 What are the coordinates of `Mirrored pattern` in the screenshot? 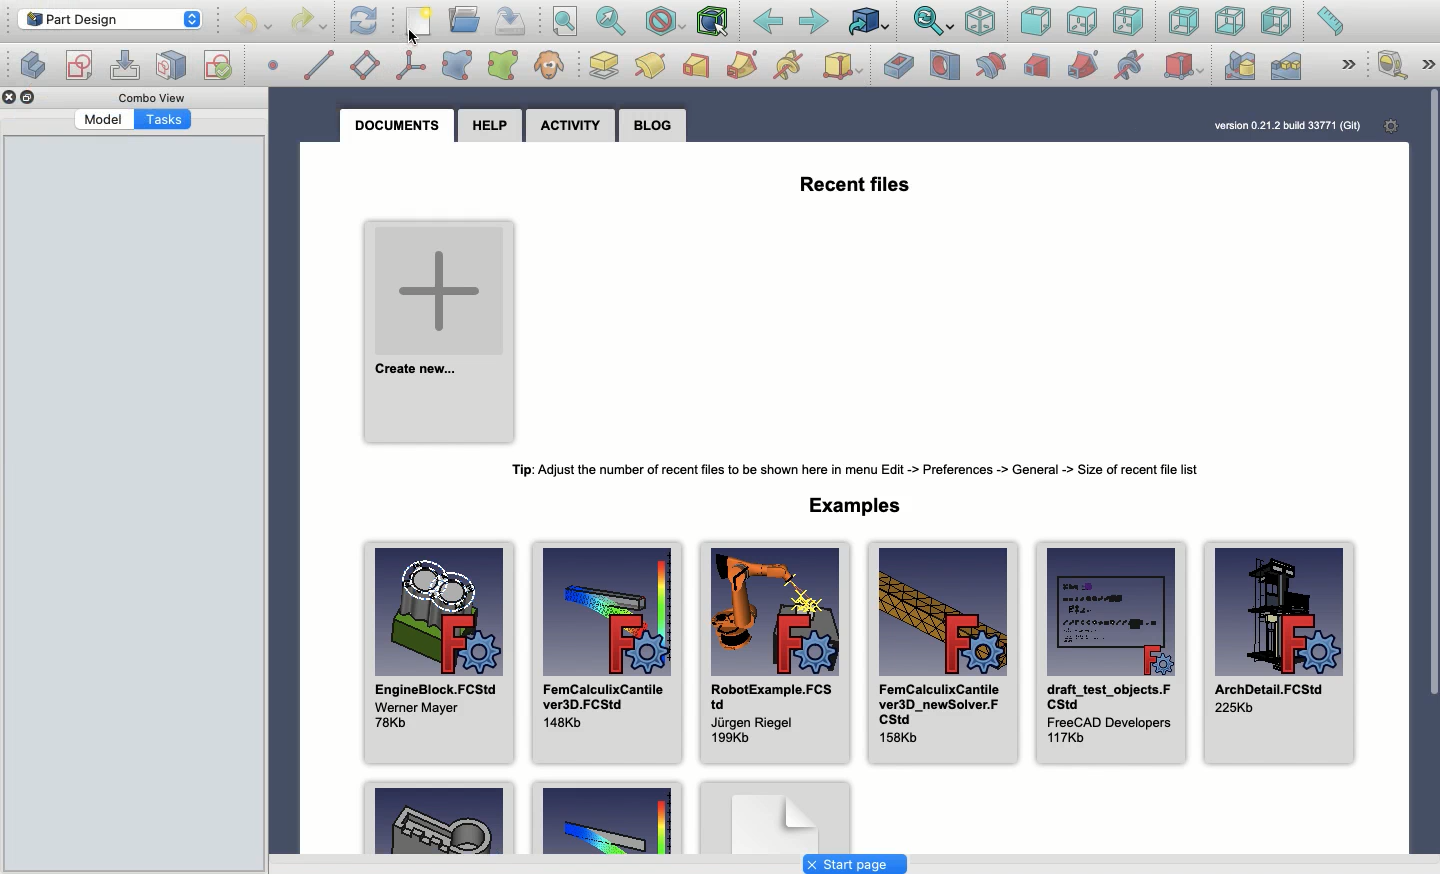 It's located at (1238, 66).